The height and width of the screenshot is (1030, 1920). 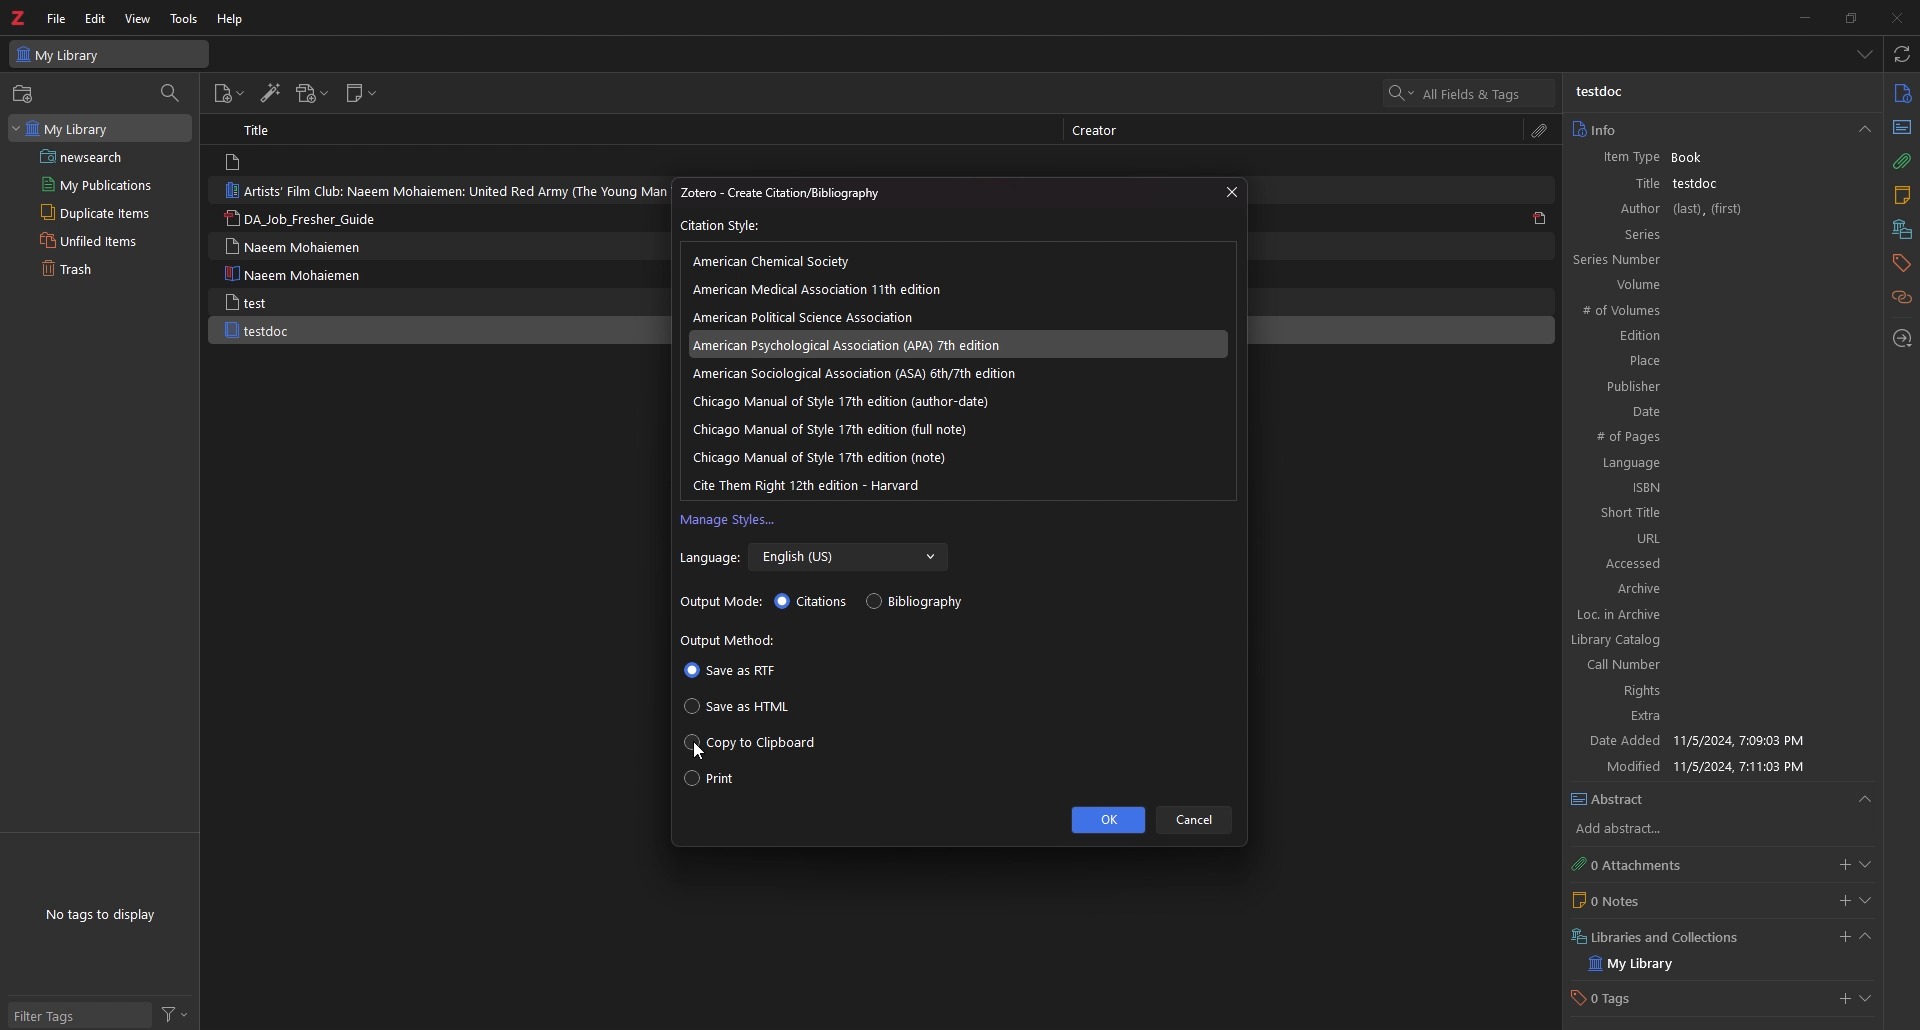 I want to click on Naeem Mohaiemen, so click(x=293, y=246).